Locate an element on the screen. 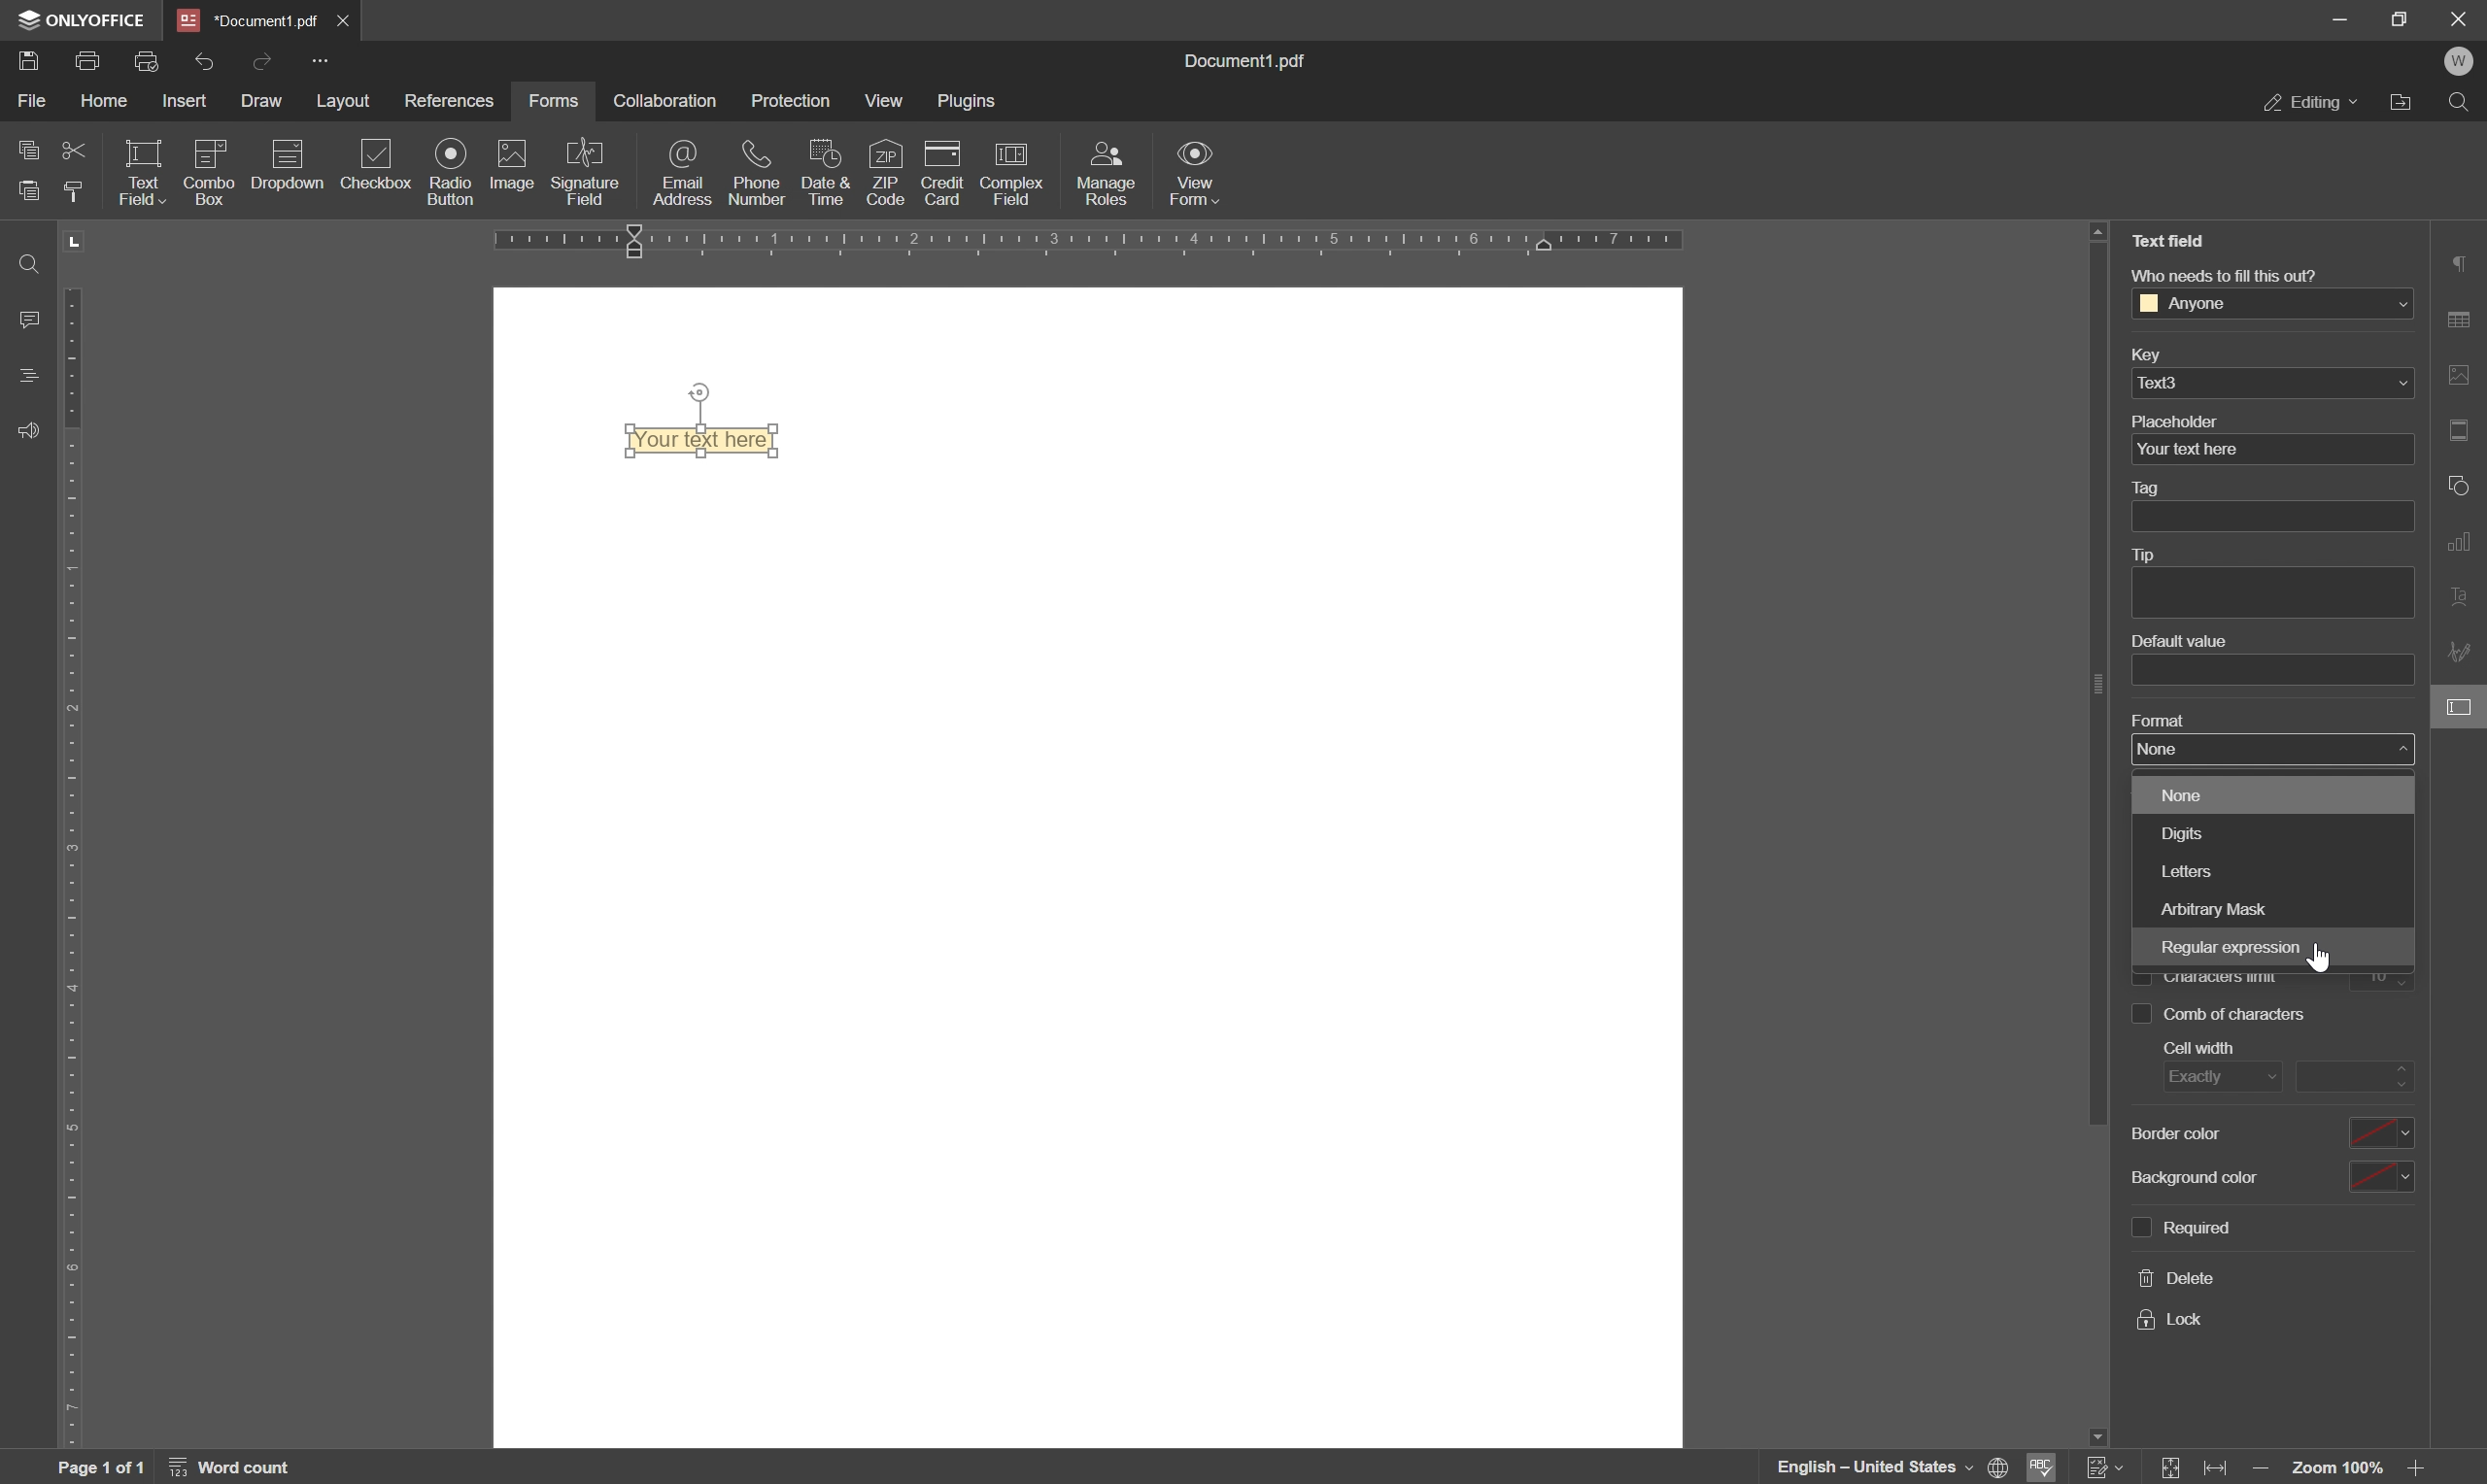  cursor is located at coordinates (2324, 957).